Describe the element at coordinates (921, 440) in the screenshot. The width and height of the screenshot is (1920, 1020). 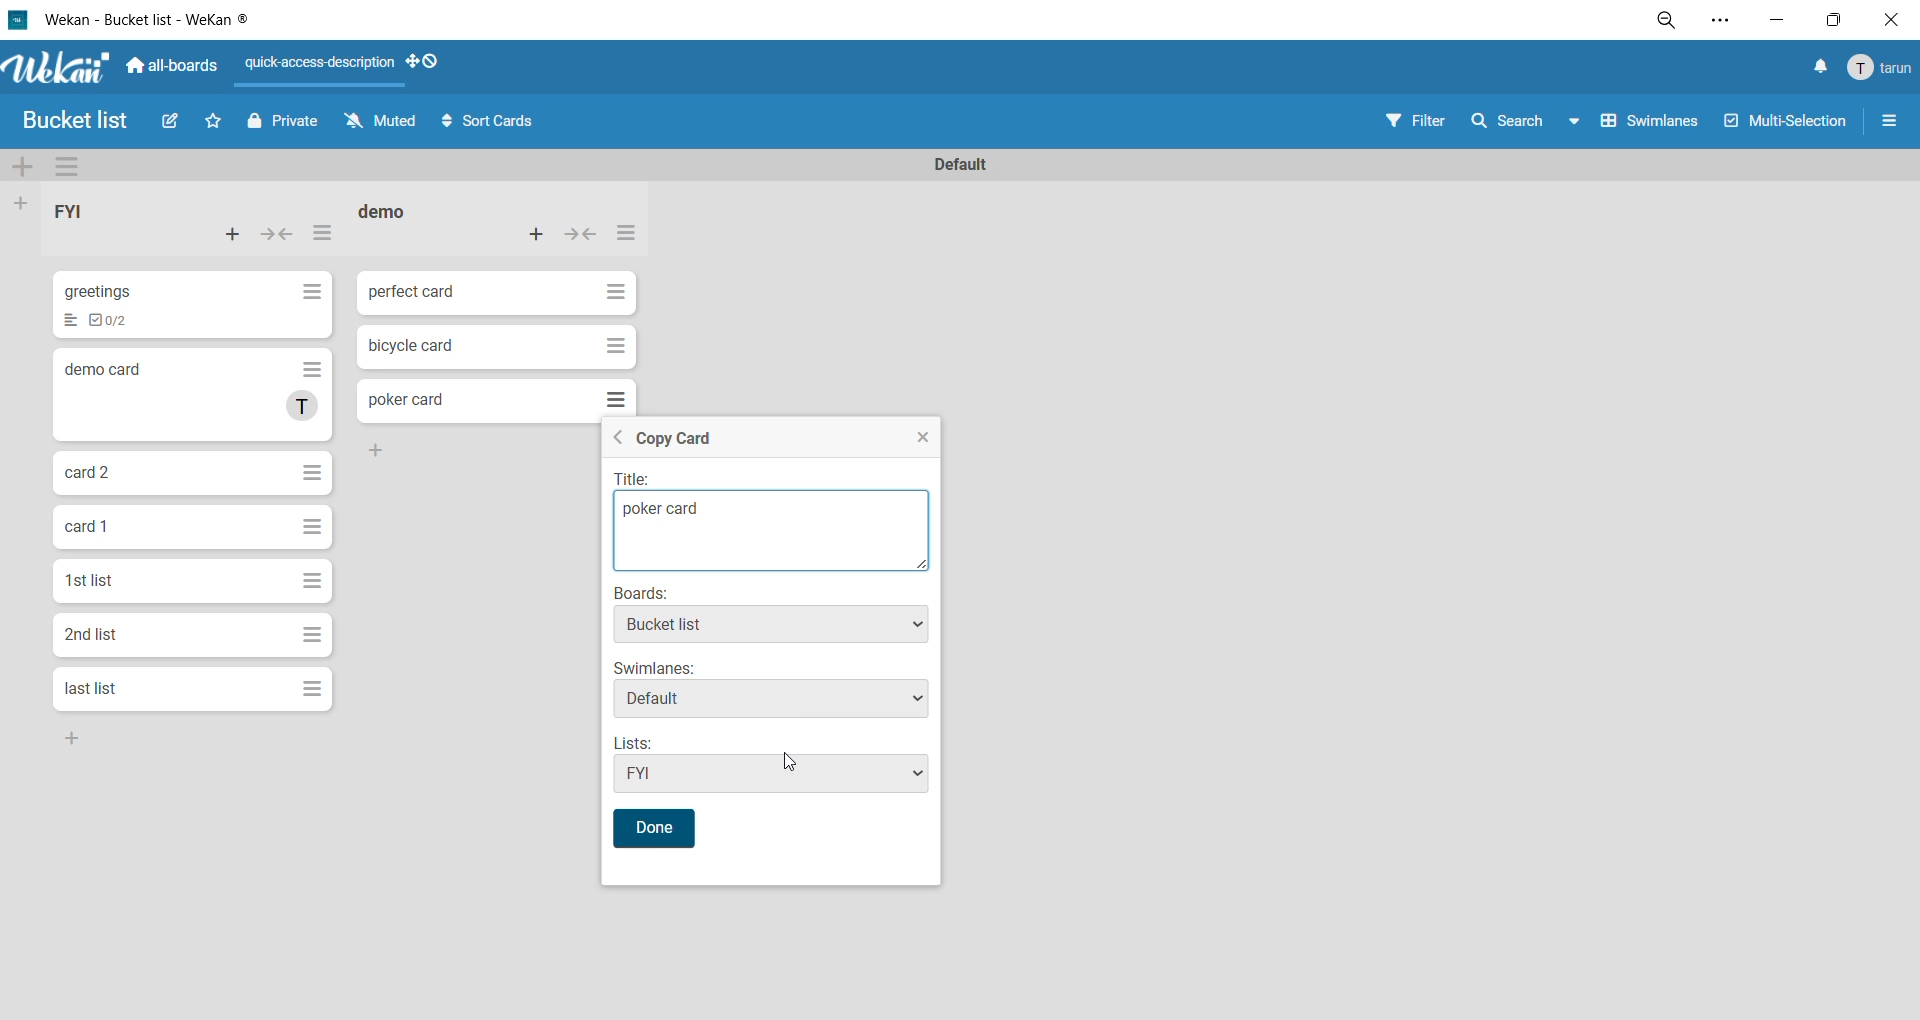
I see `close` at that location.